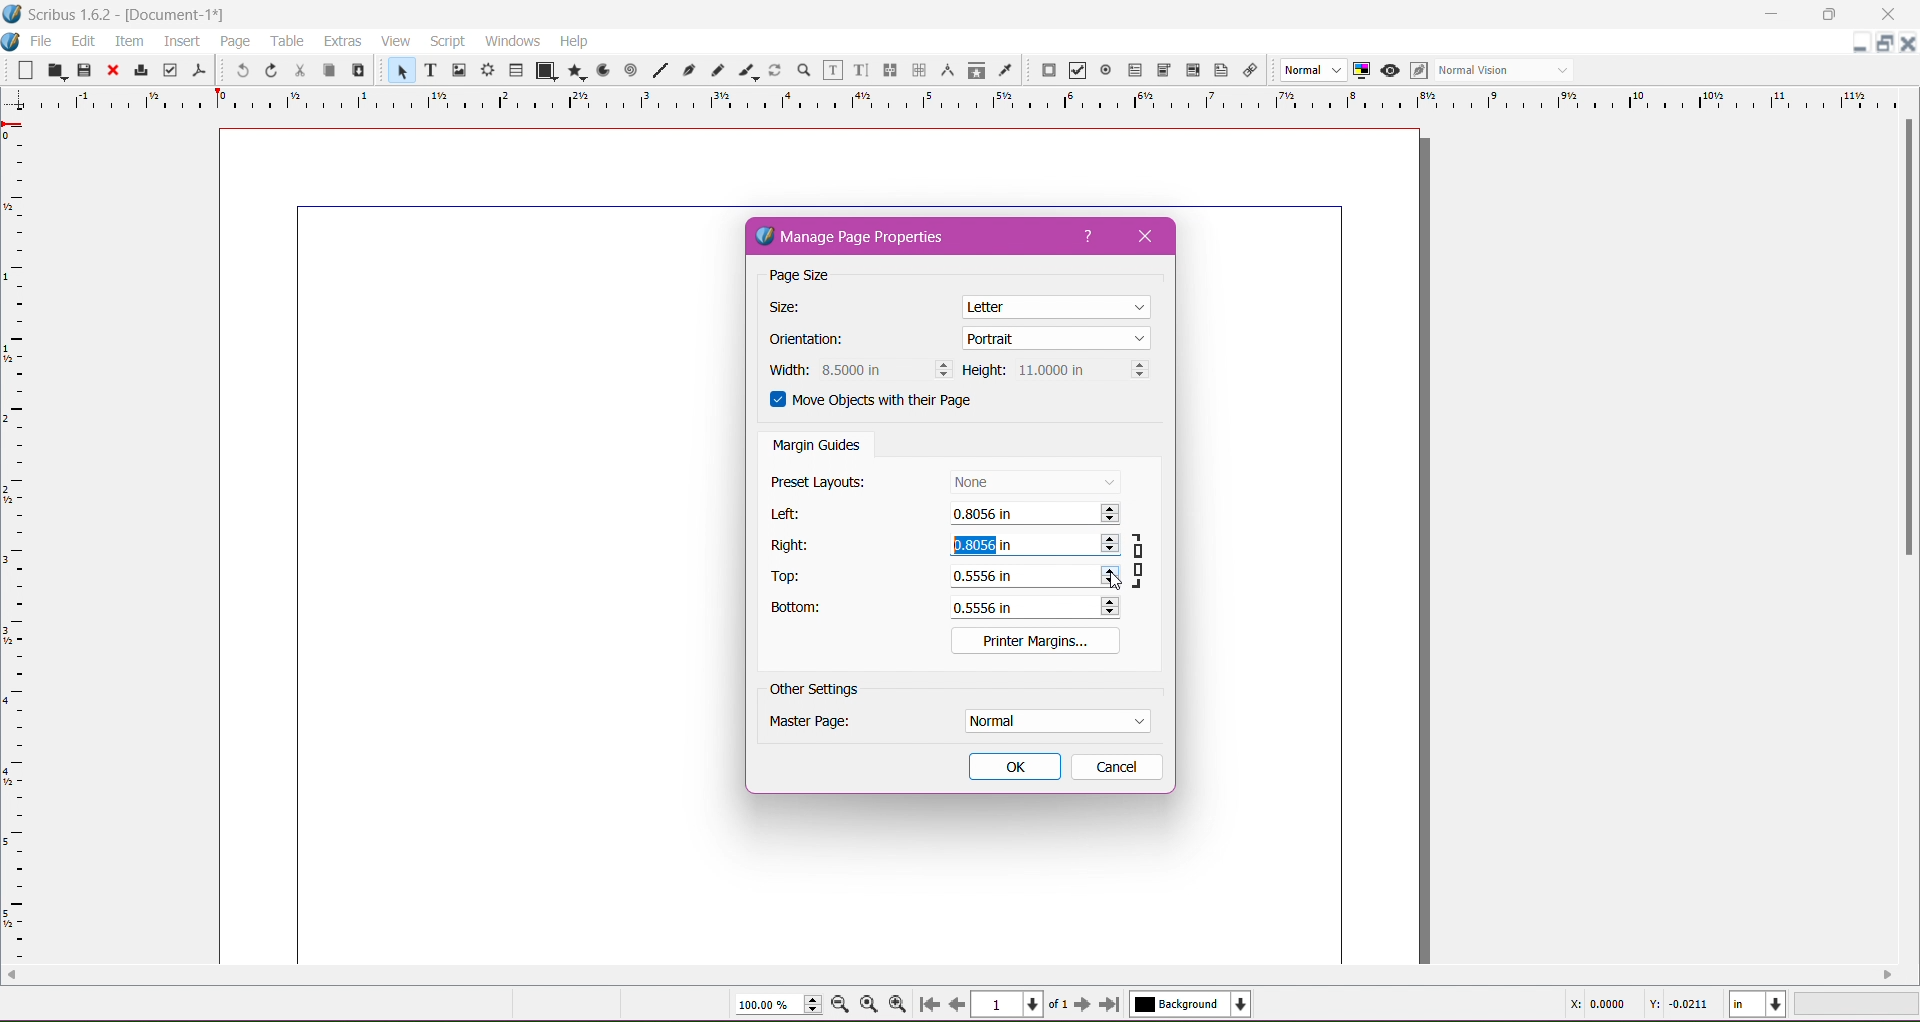 The height and width of the screenshot is (1022, 1920). What do you see at coordinates (793, 545) in the screenshot?
I see `Right` at bounding box center [793, 545].